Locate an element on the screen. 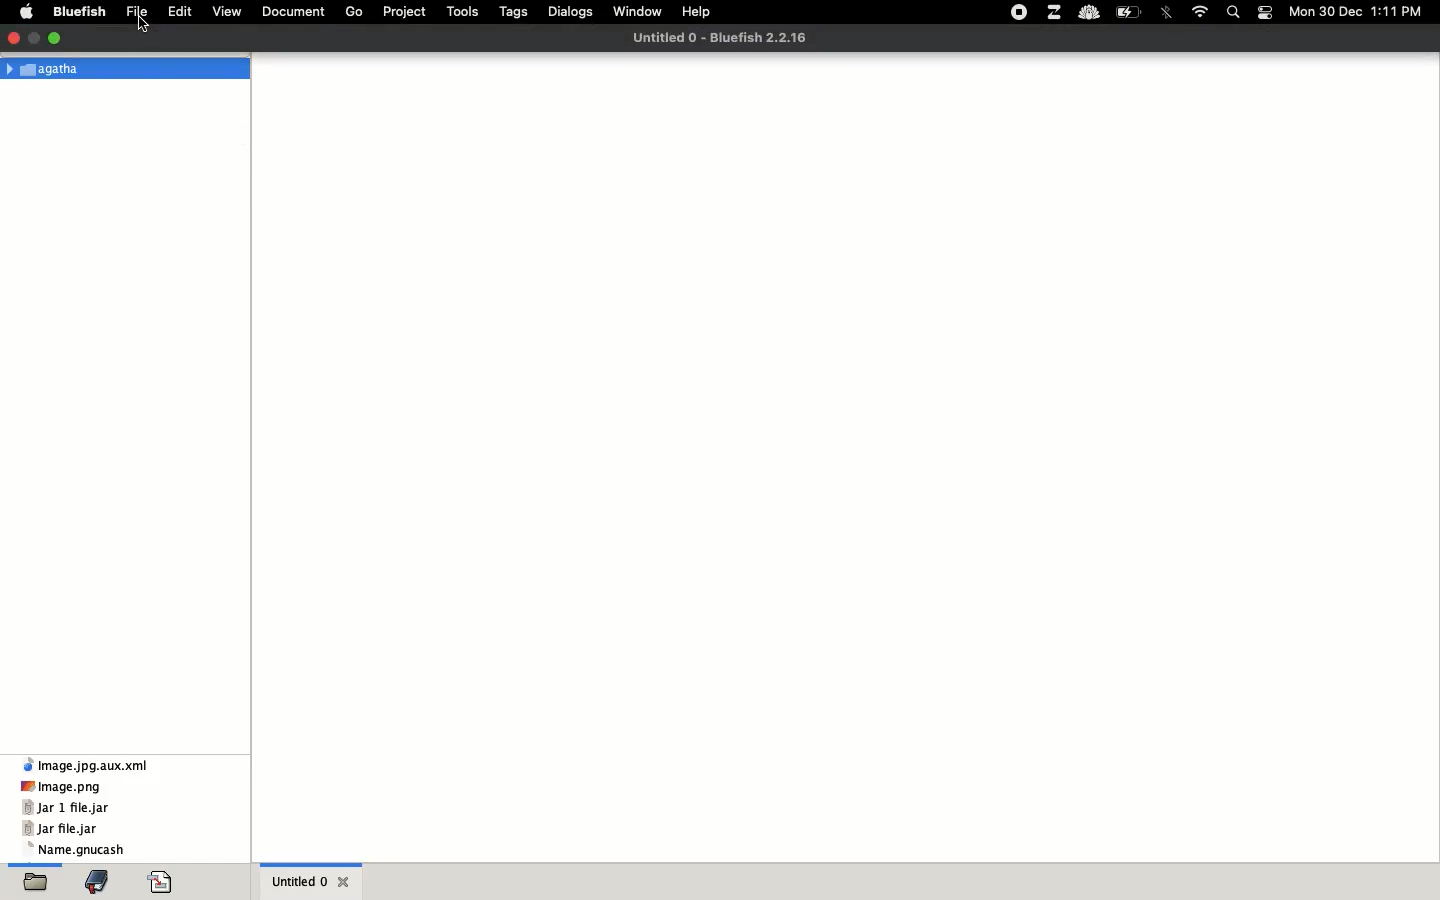  Mon 30 Dec 1:11 PM is located at coordinates (1357, 10).